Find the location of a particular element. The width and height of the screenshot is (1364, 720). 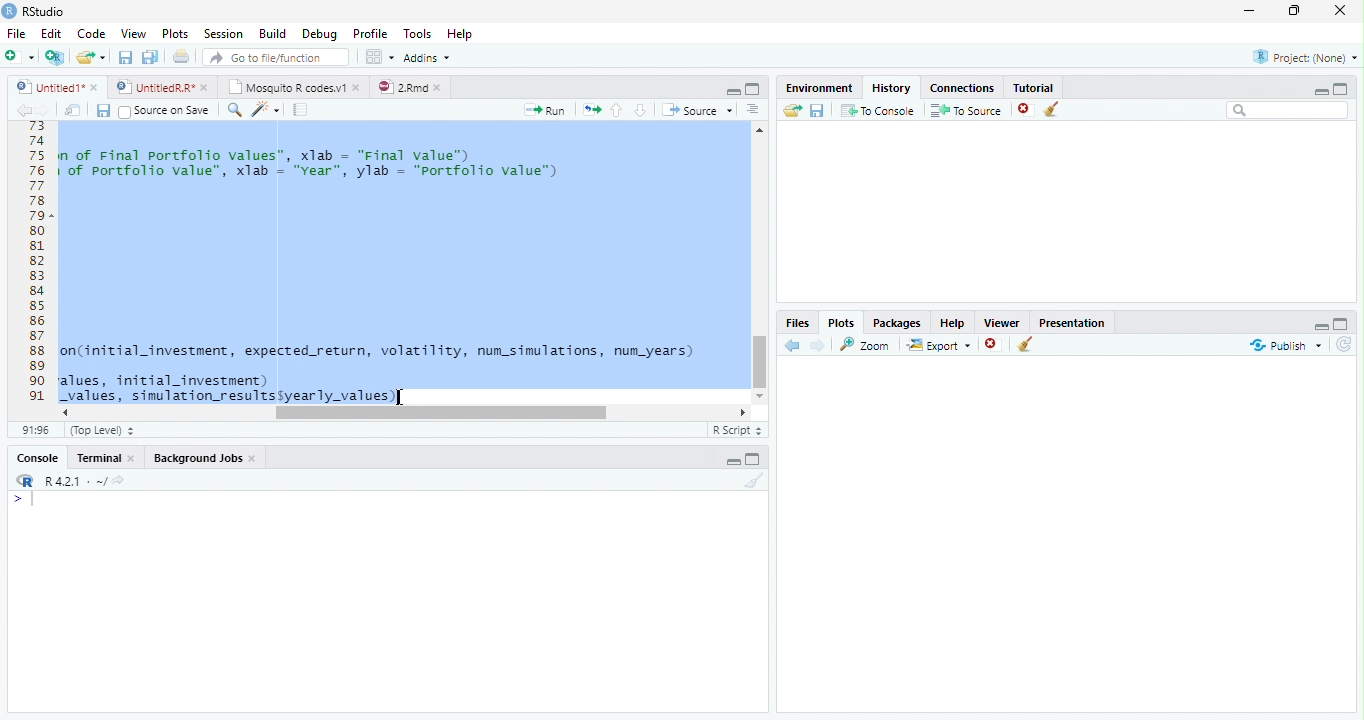

Full Height is located at coordinates (754, 88).